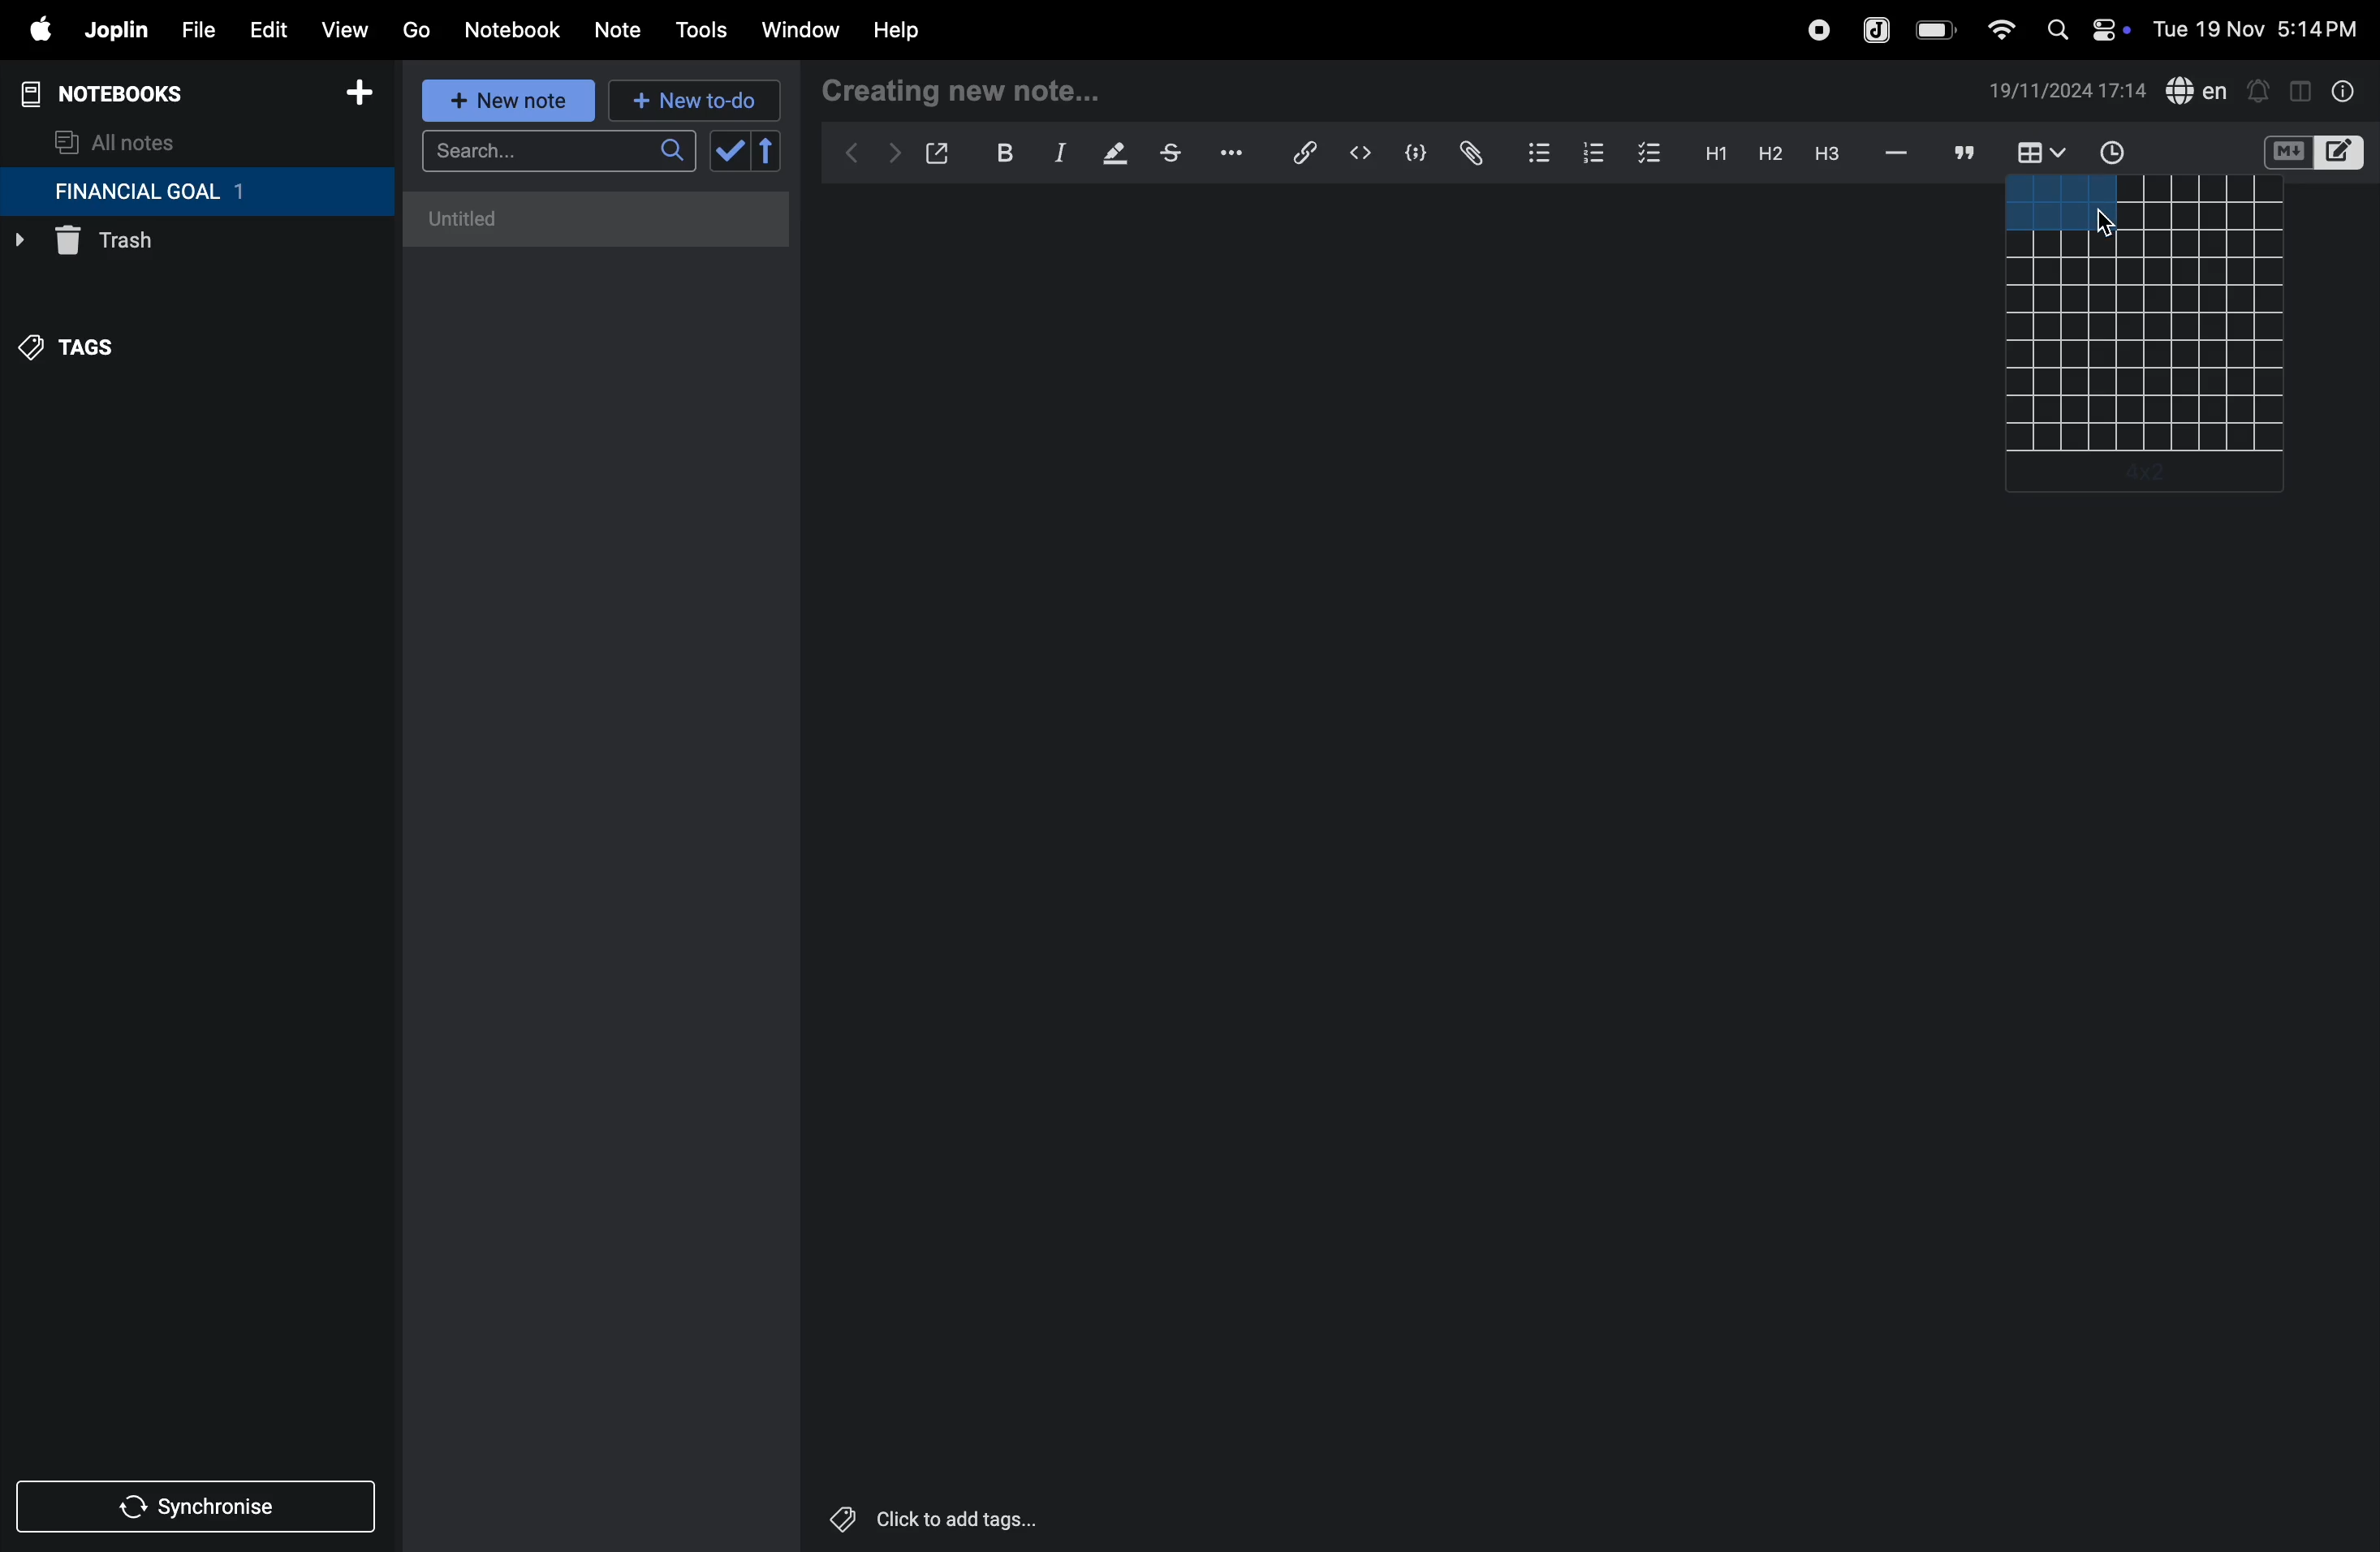 Image resolution: width=2380 pixels, height=1552 pixels. What do you see at coordinates (2262, 27) in the screenshot?
I see `date and time` at bounding box center [2262, 27].